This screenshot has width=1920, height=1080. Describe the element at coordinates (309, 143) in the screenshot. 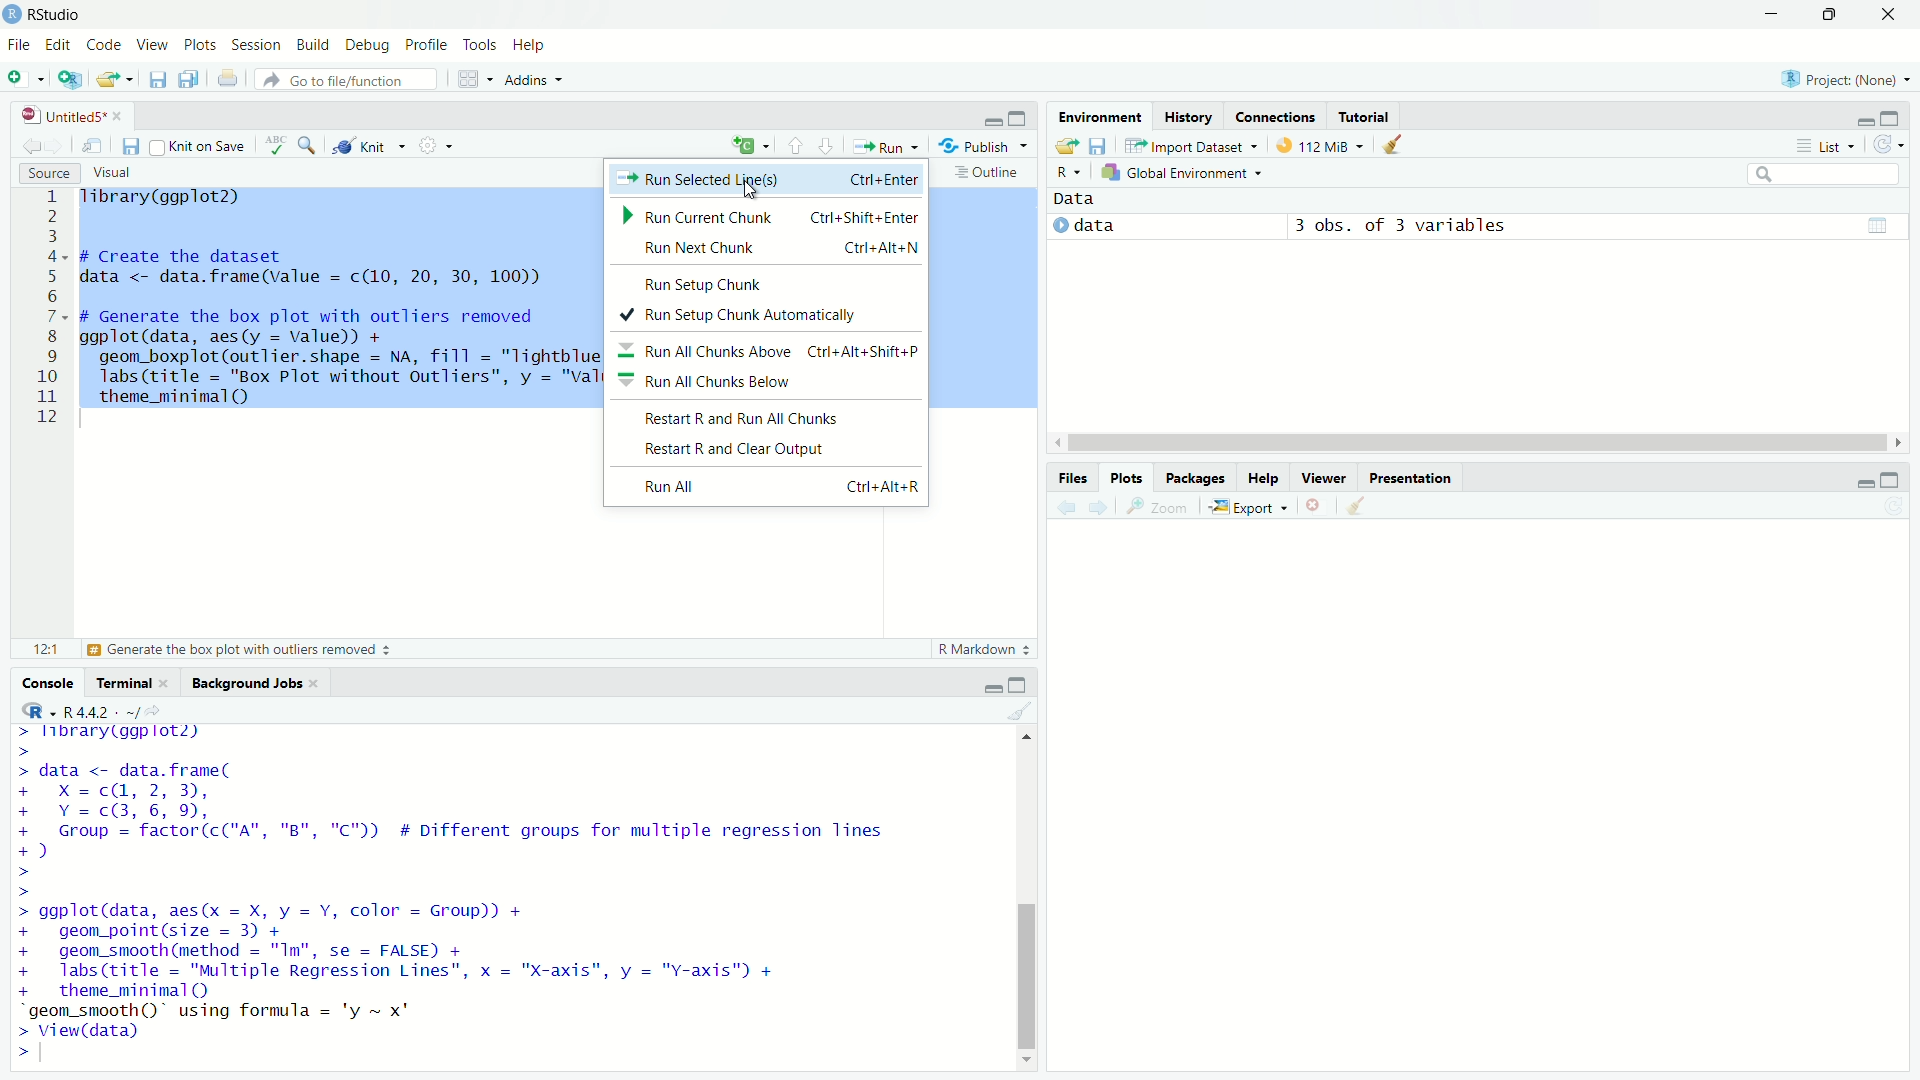

I see `zoom` at that location.